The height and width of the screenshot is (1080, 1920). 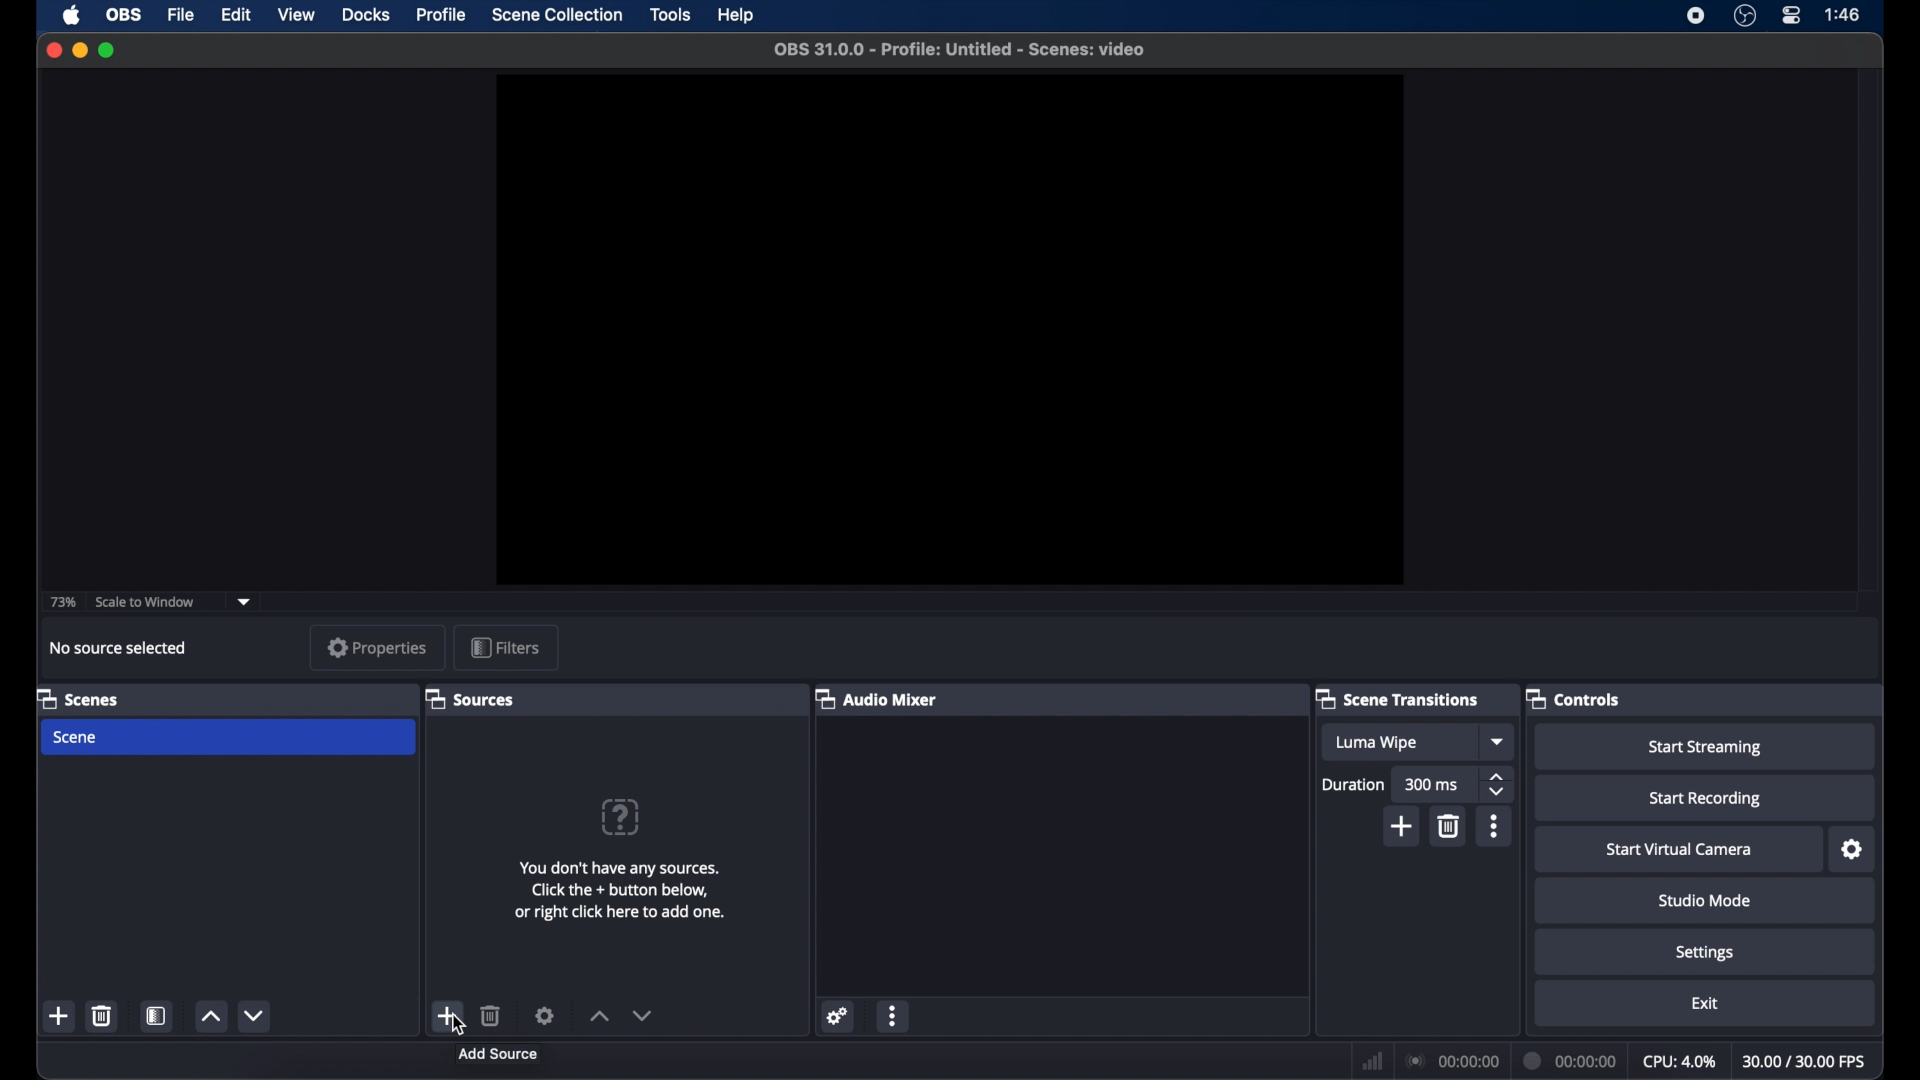 What do you see at coordinates (1373, 1063) in the screenshot?
I see `network` at bounding box center [1373, 1063].